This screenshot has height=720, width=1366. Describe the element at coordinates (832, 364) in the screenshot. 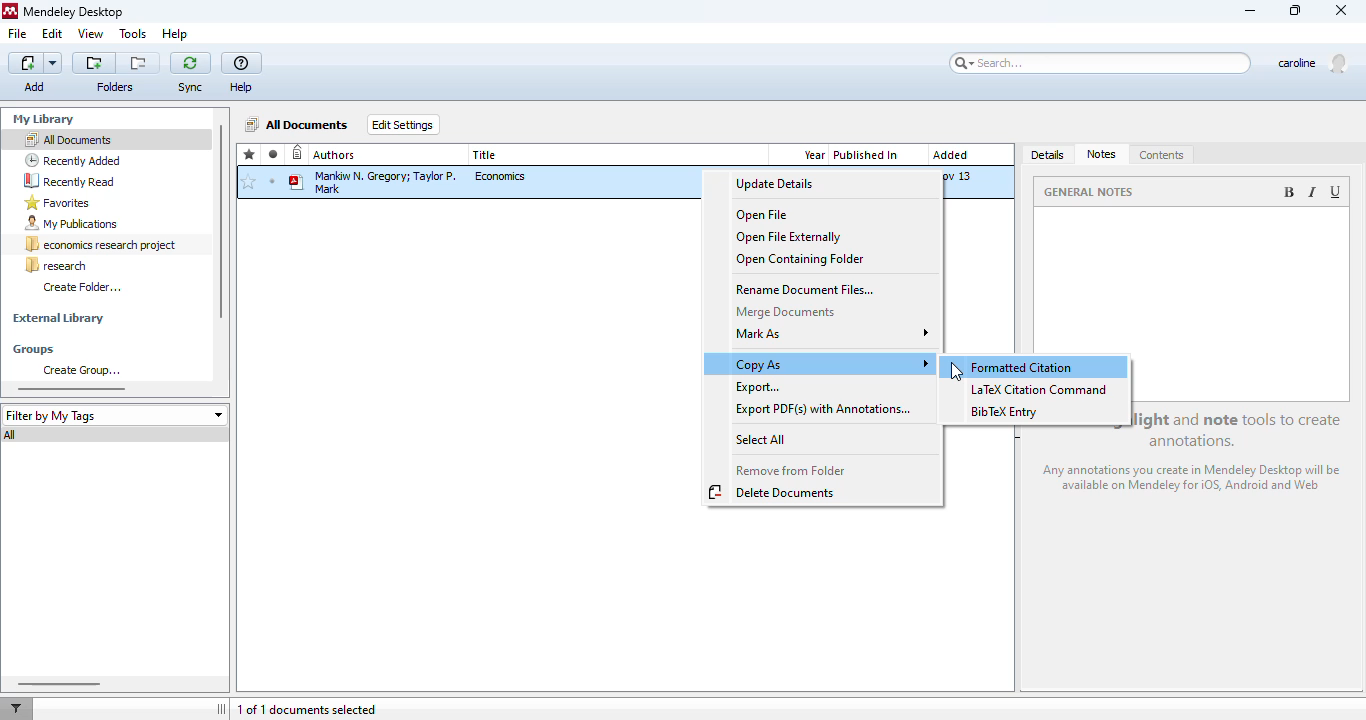

I see `copy as` at that location.